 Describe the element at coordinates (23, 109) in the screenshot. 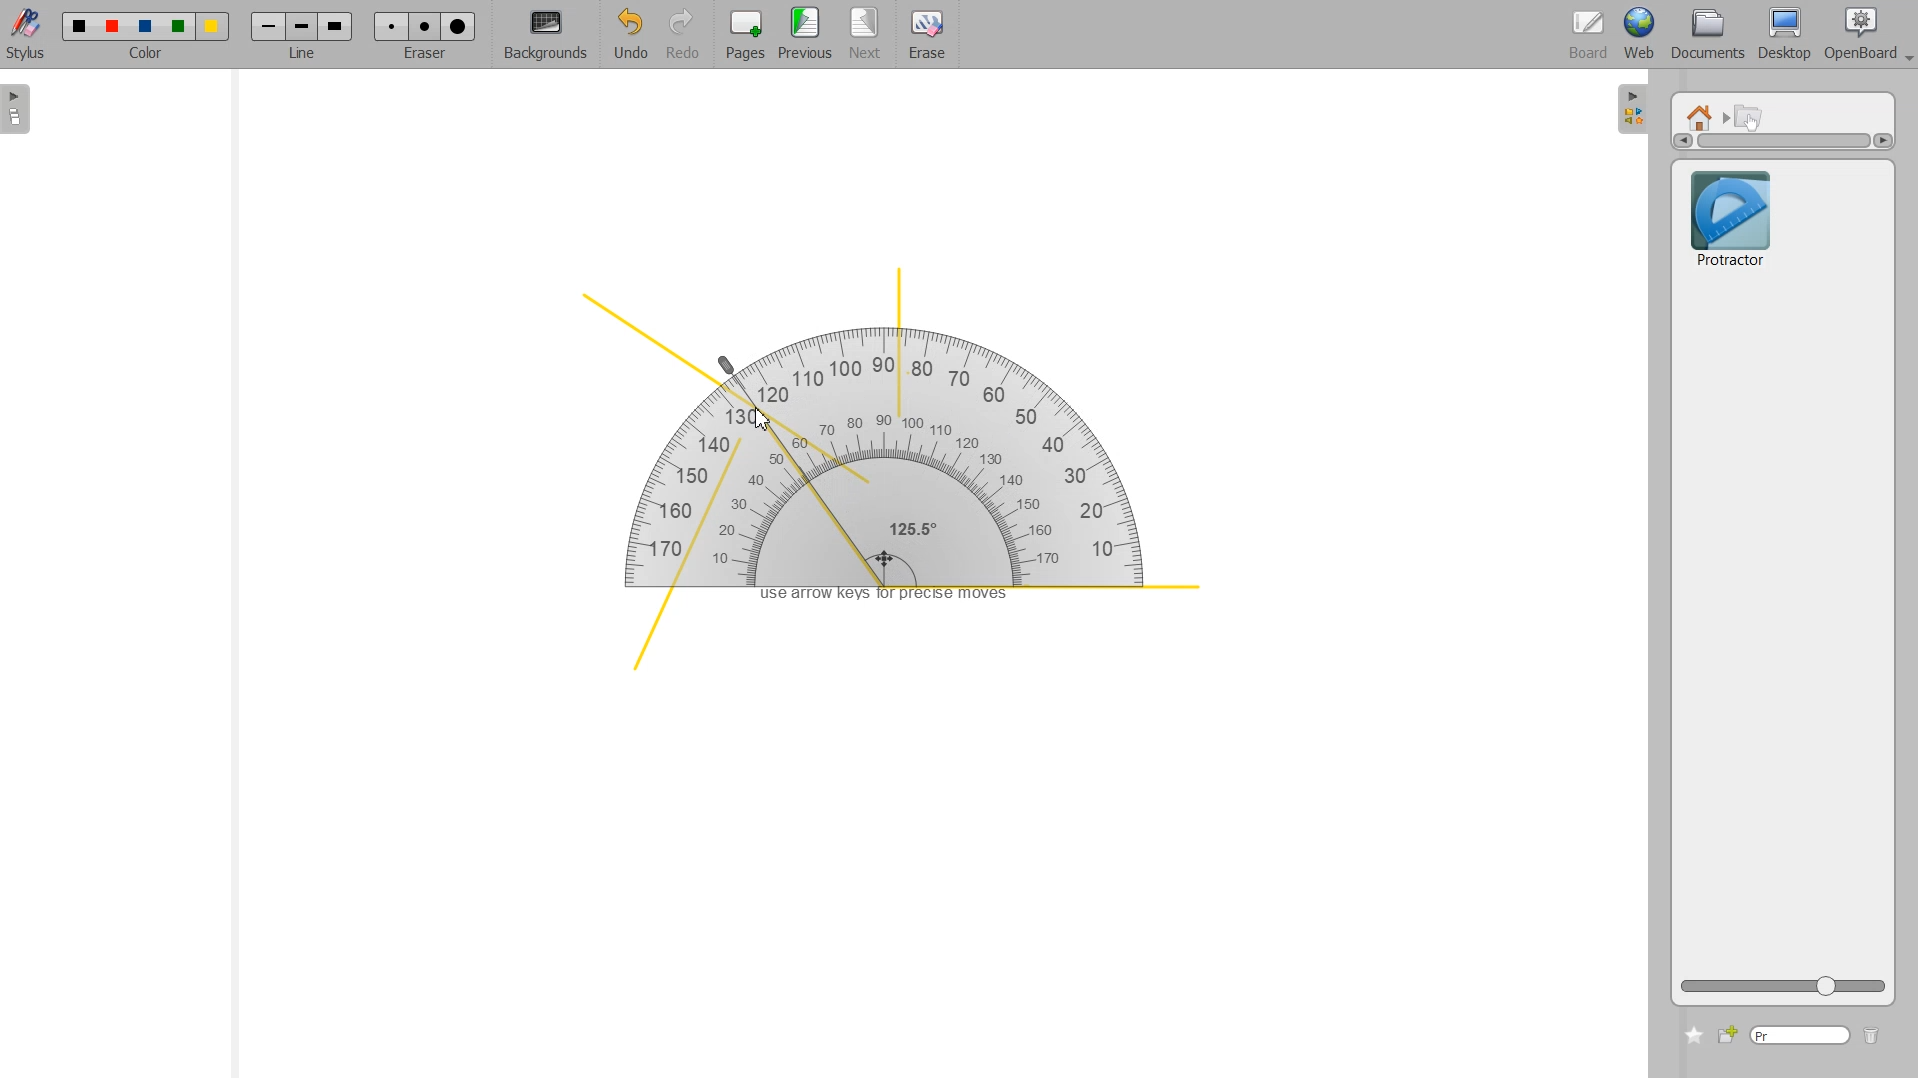

I see `Sidebar` at that location.